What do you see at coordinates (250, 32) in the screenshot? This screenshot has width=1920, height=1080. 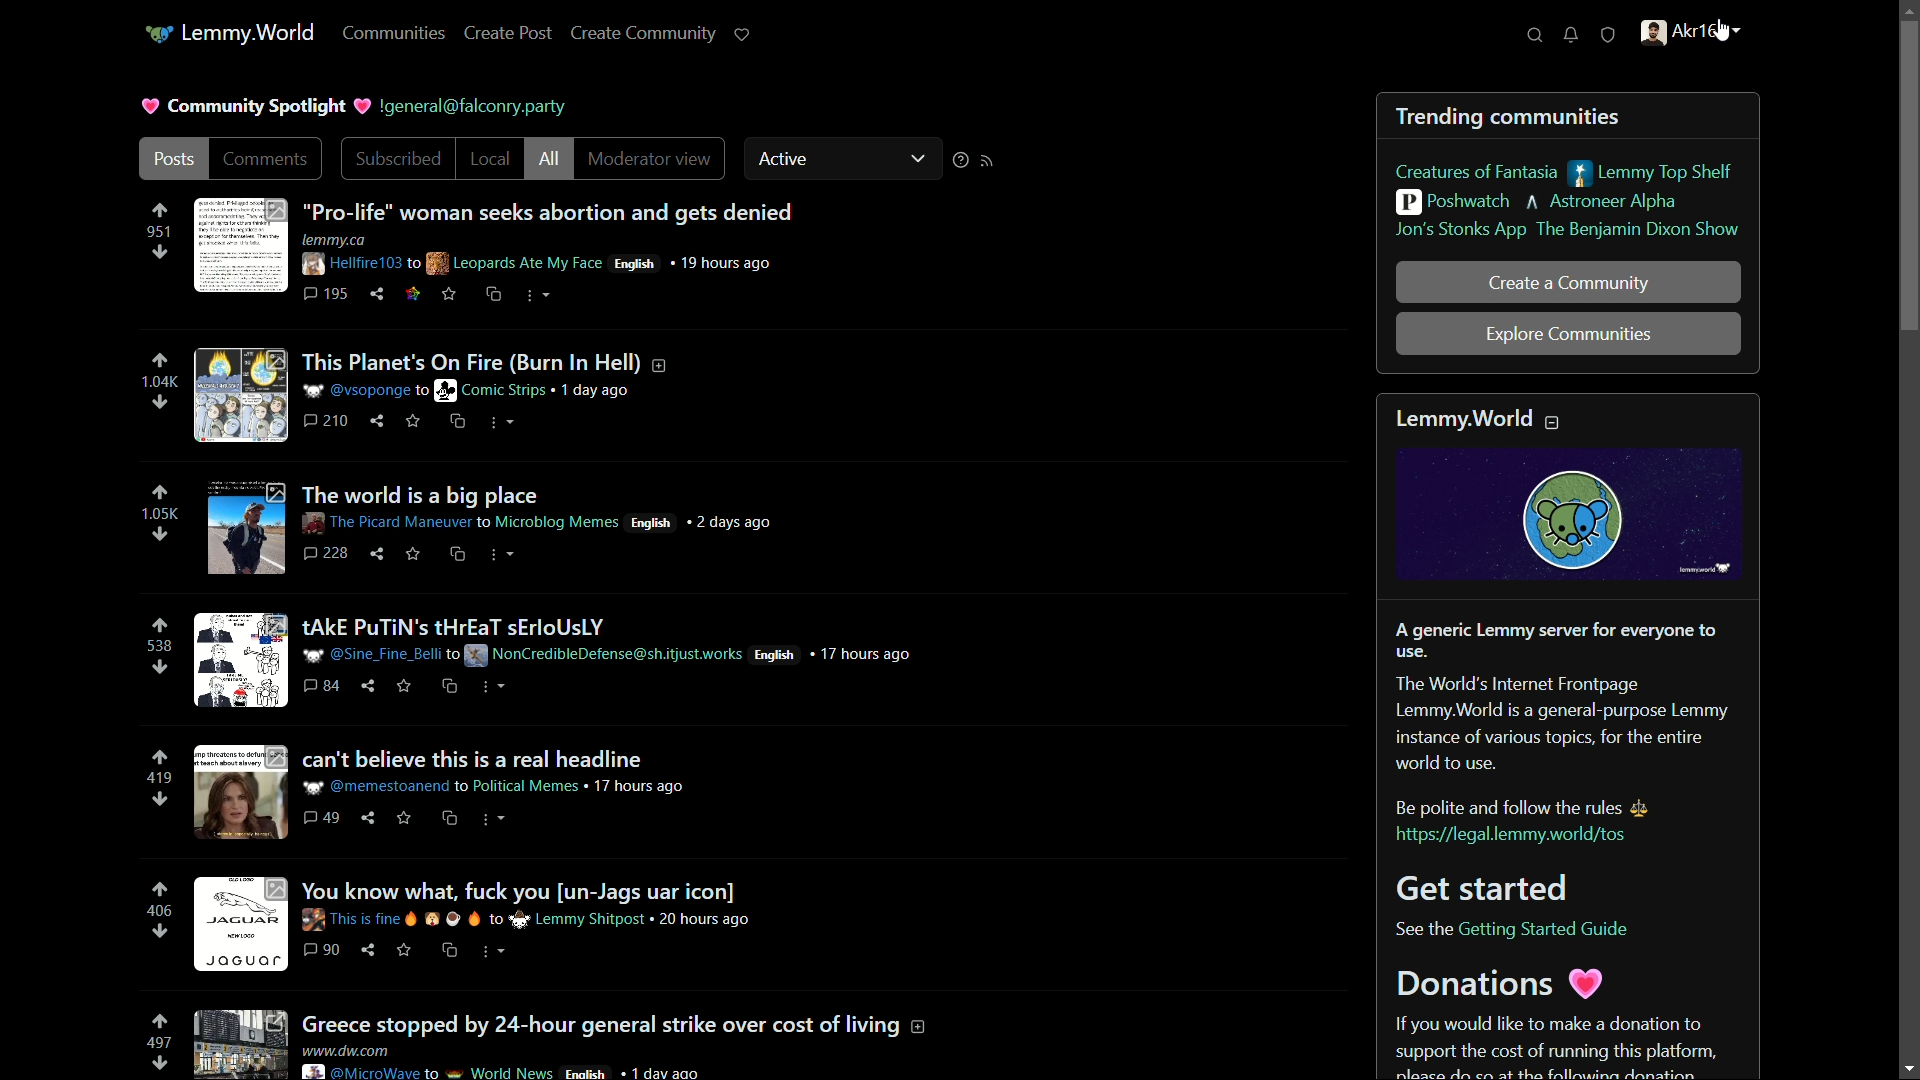 I see `lemmy.world` at bounding box center [250, 32].